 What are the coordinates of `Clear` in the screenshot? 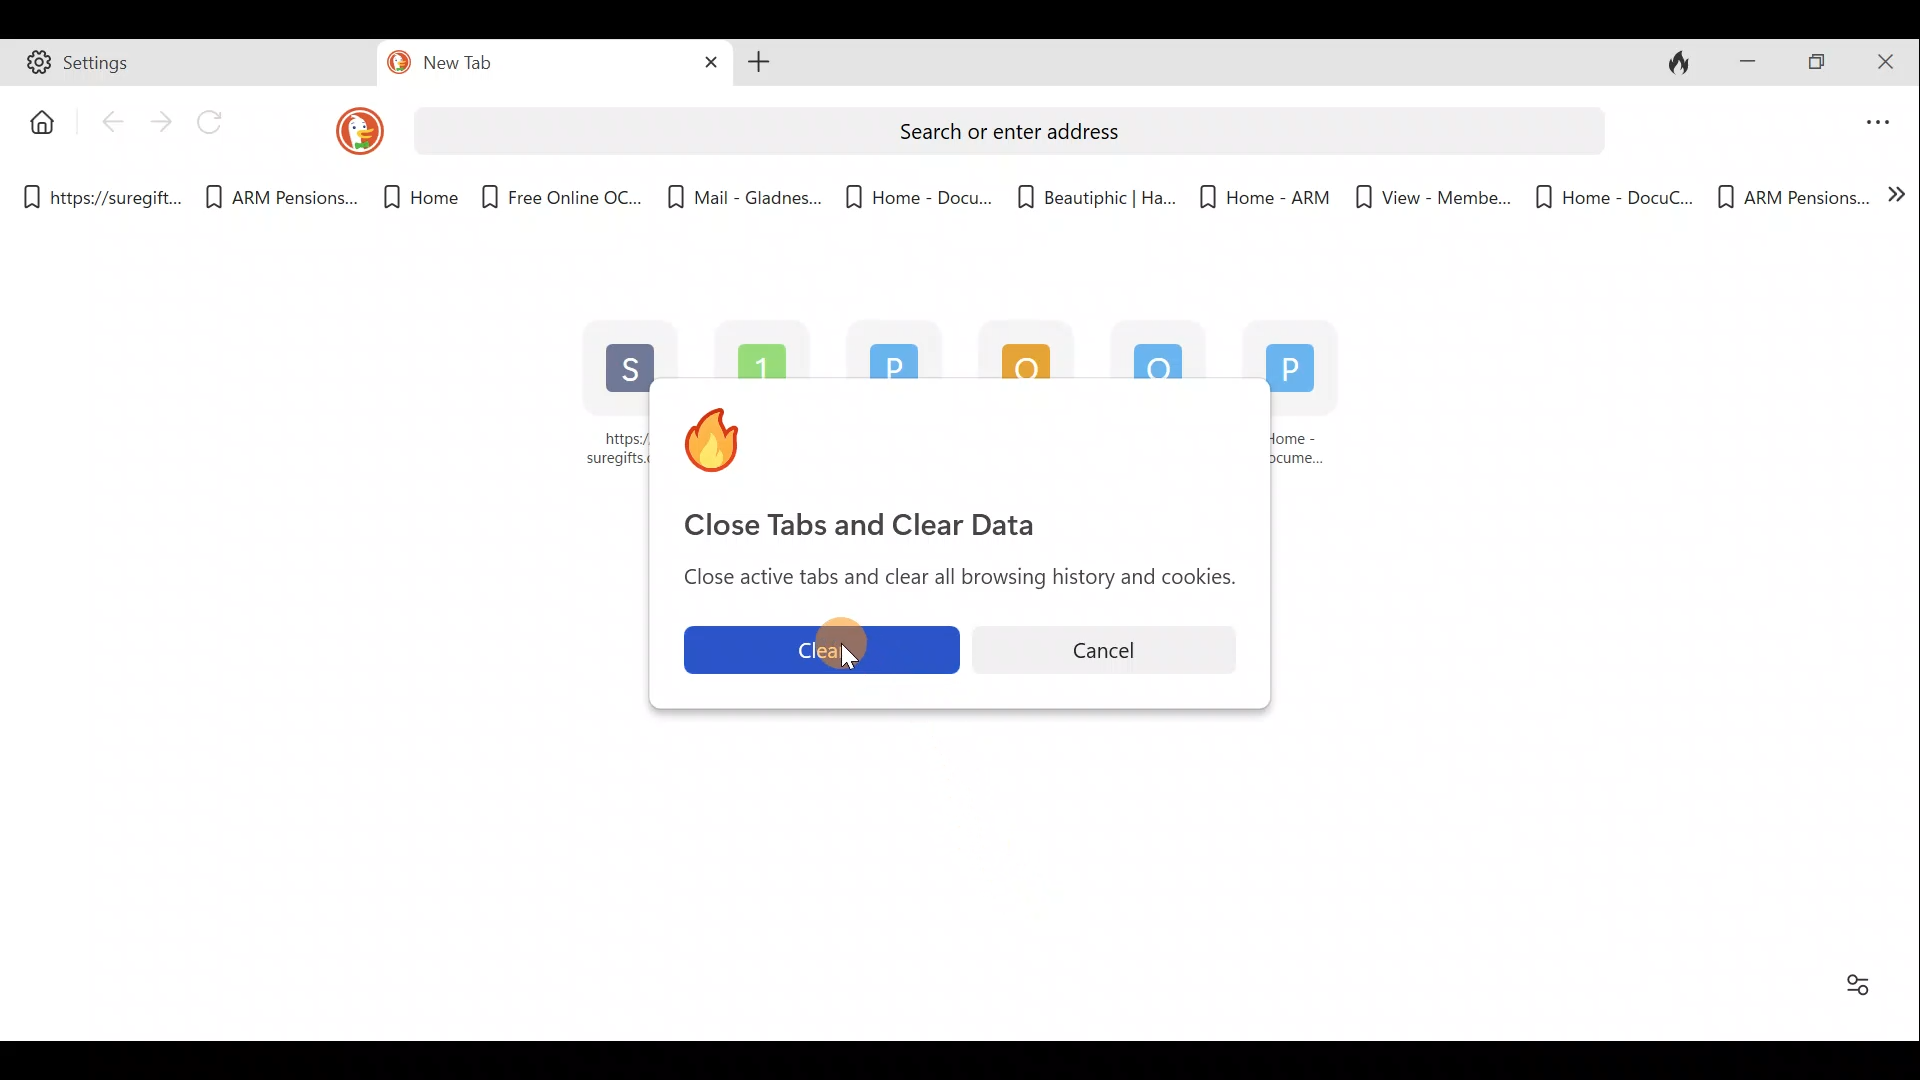 It's located at (817, 650).